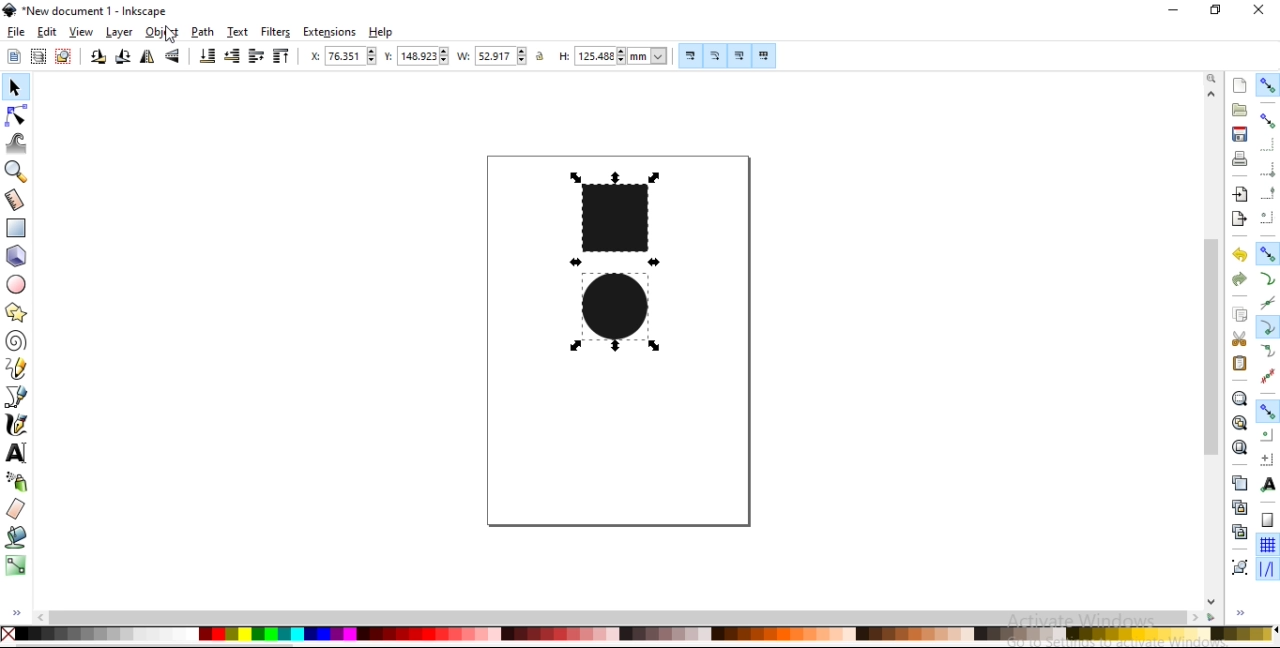  What do you see at coordinates (17, 199) in the screenshot?
I see `measurement tool ` at bounding box center [17, 199].